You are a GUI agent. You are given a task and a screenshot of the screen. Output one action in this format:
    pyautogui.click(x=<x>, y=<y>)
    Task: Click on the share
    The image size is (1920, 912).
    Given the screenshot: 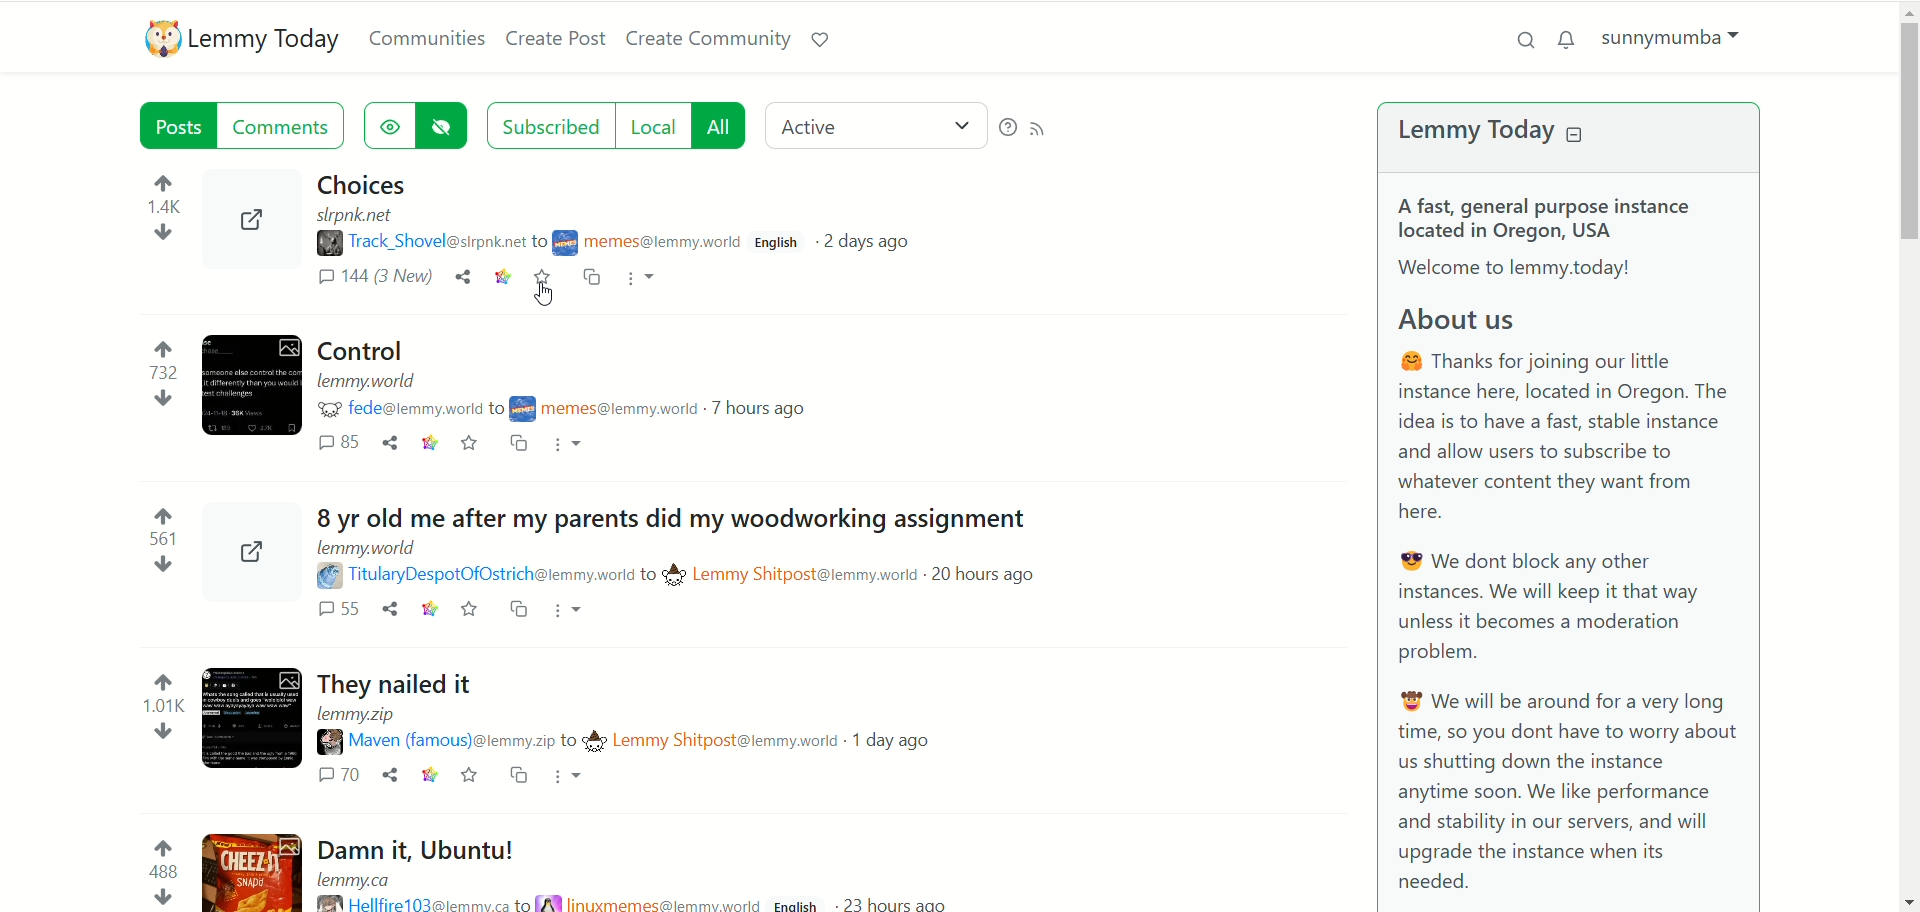 What is the action you would take?
    pyautogui.click(x=389, y=777)
    